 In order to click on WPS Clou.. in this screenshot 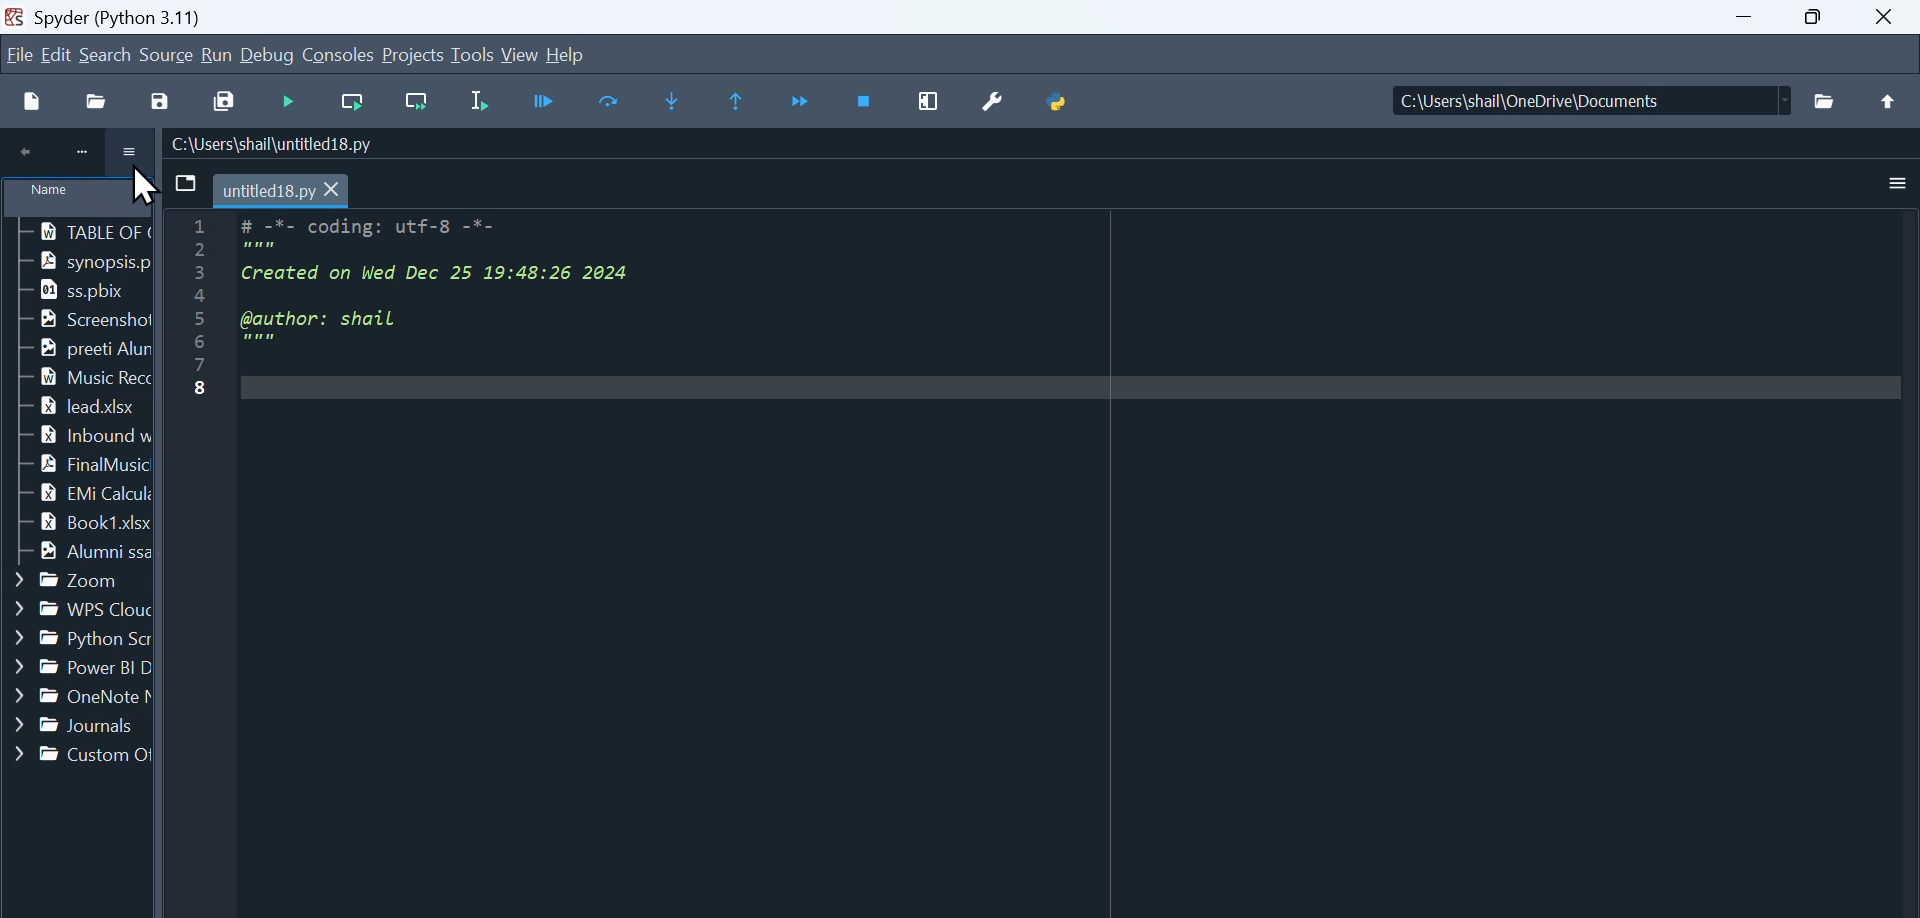, I will do `click(74, 606)`.